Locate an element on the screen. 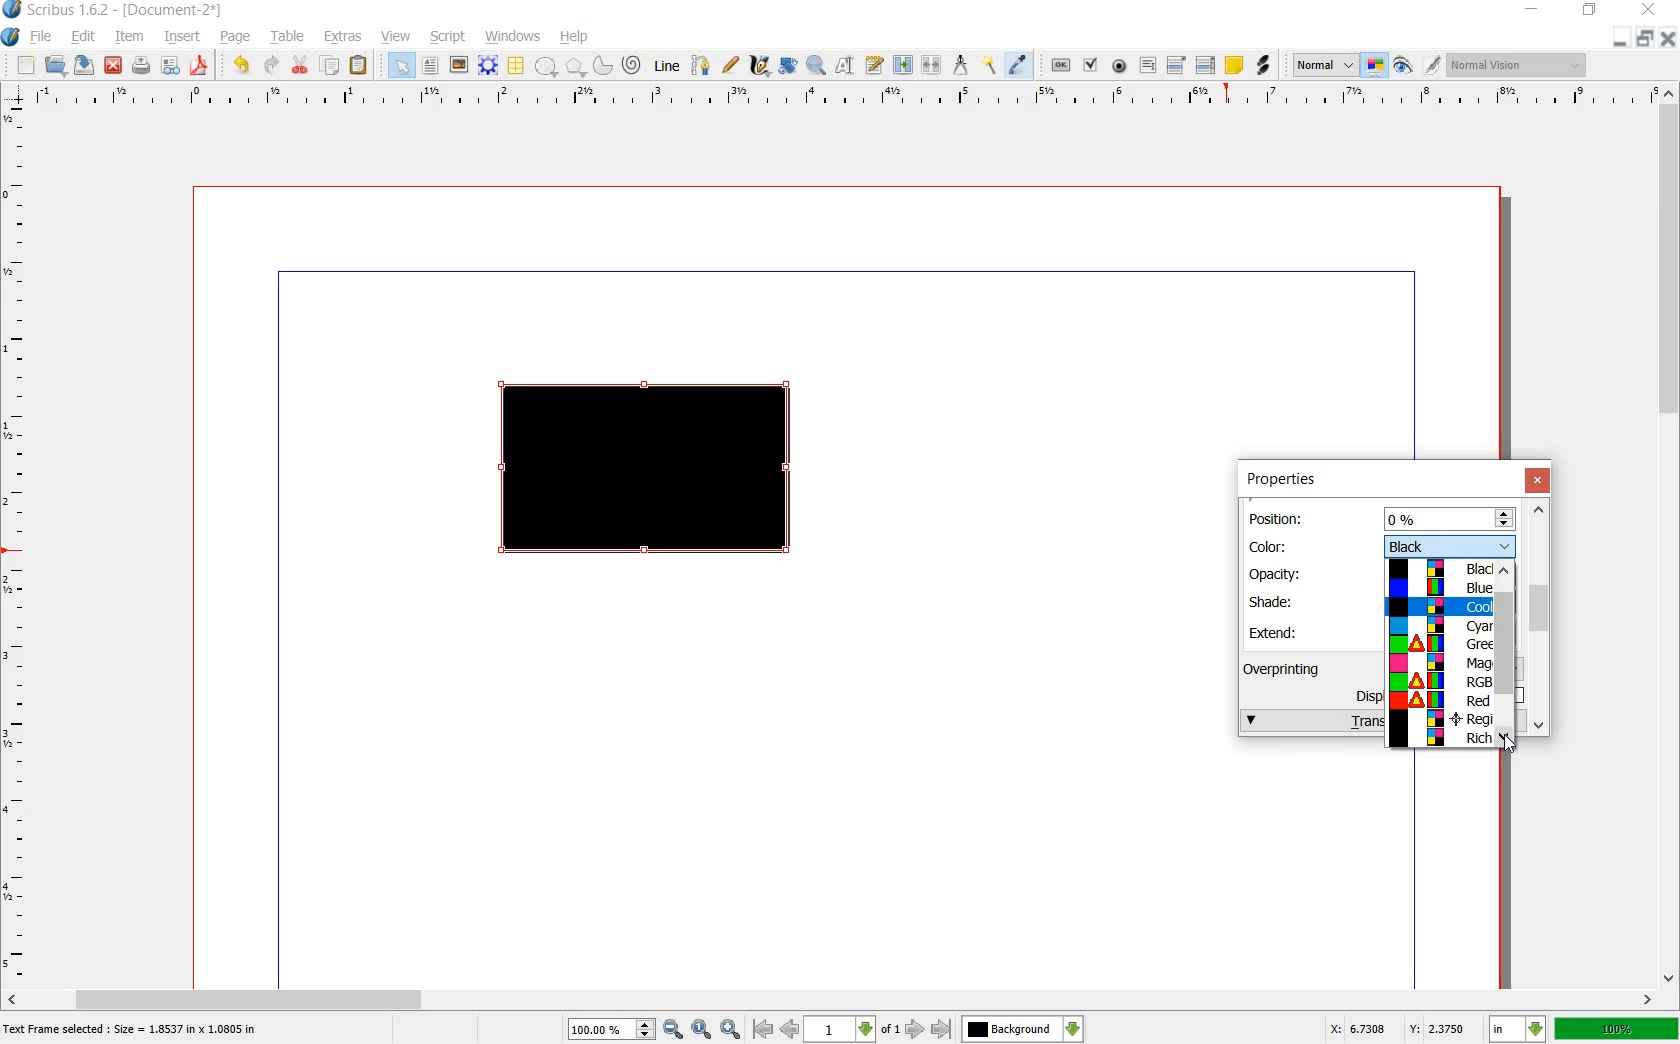 Image resolution: width=1680 pixels, height=1044 pixels. position is located at coordinates (1280, 517).